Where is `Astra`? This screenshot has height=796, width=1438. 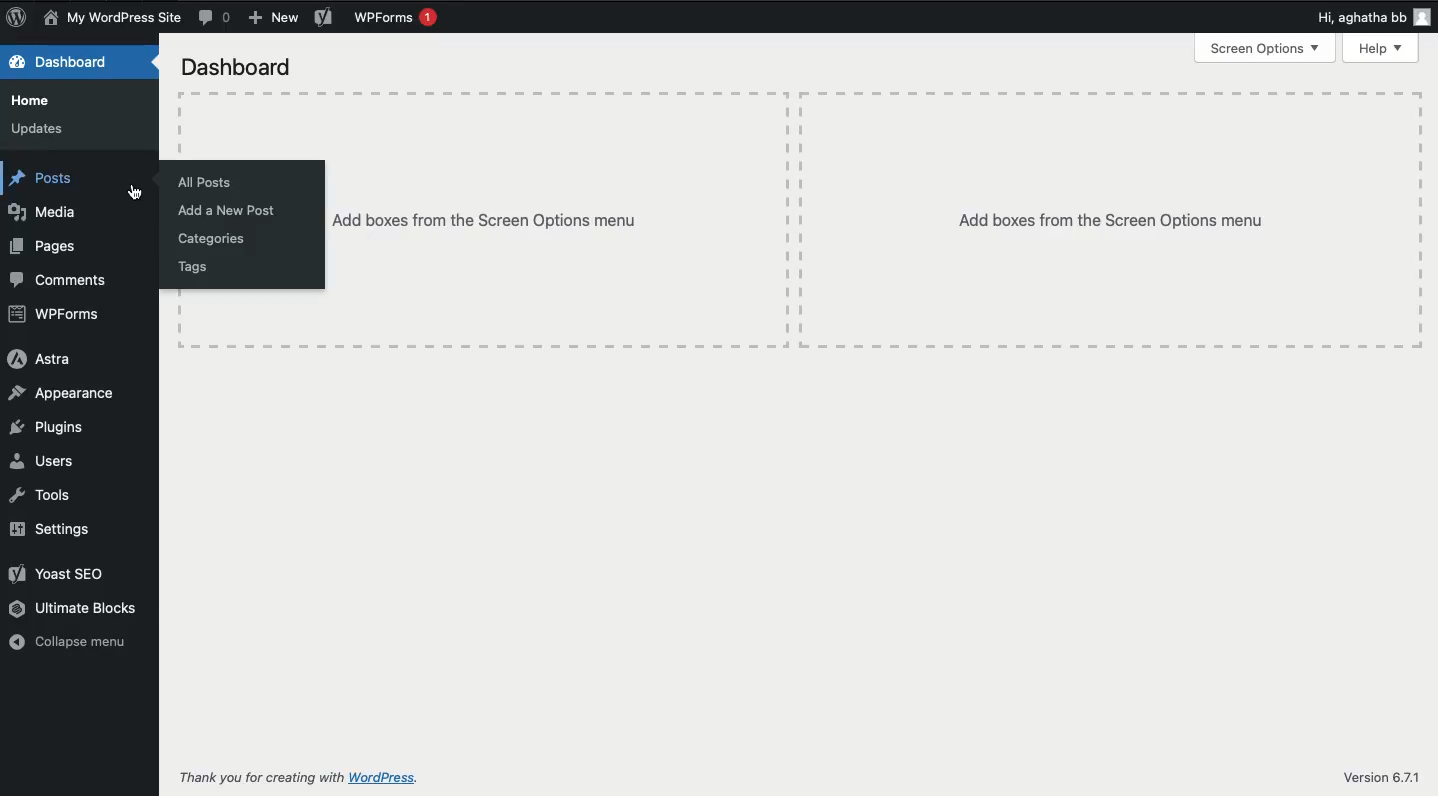 Astra is located at coordinates (41, 363).